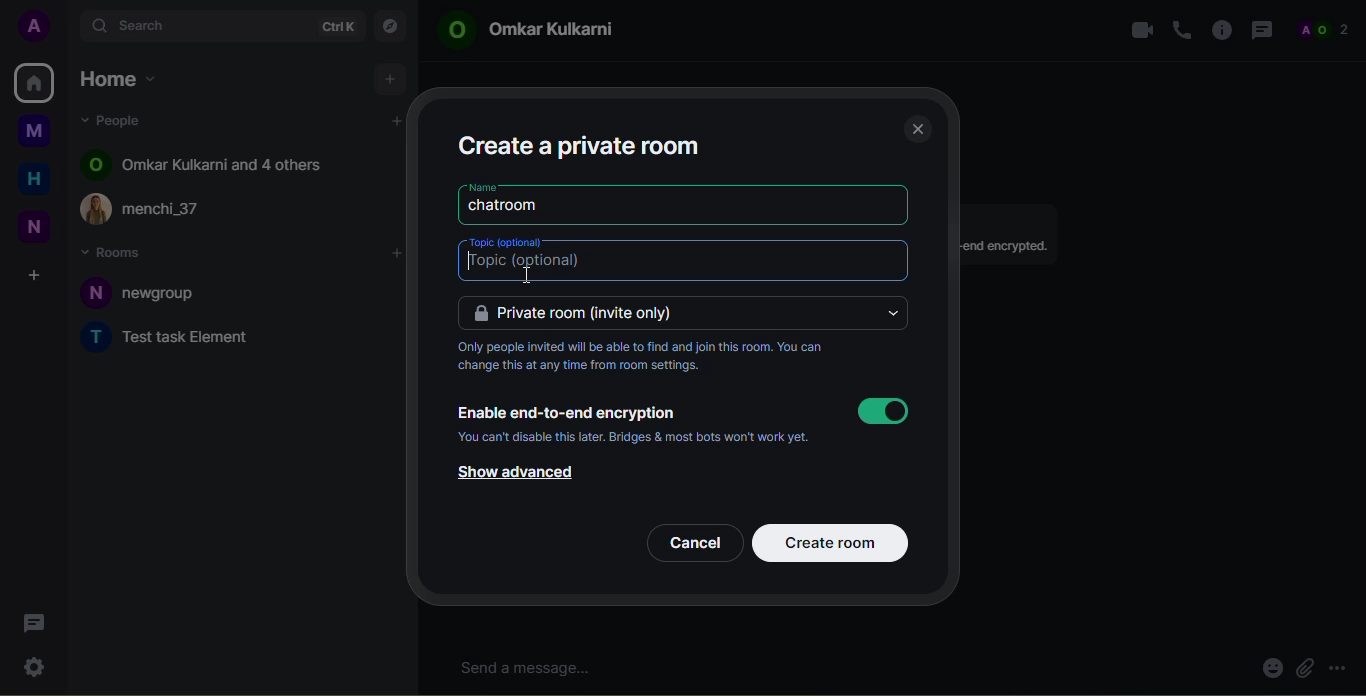  Describe the element at coordinates (37, 25) in the screenshot. I see `profile` at that location.